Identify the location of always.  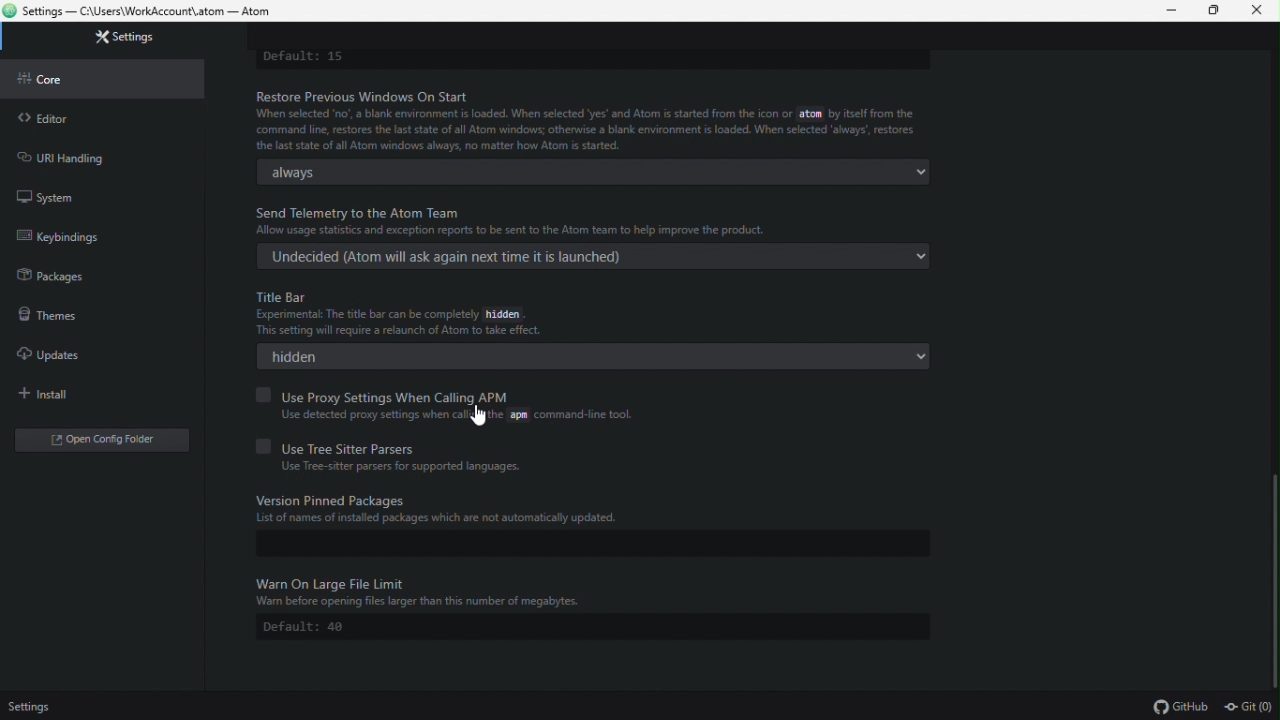
(584, 171).